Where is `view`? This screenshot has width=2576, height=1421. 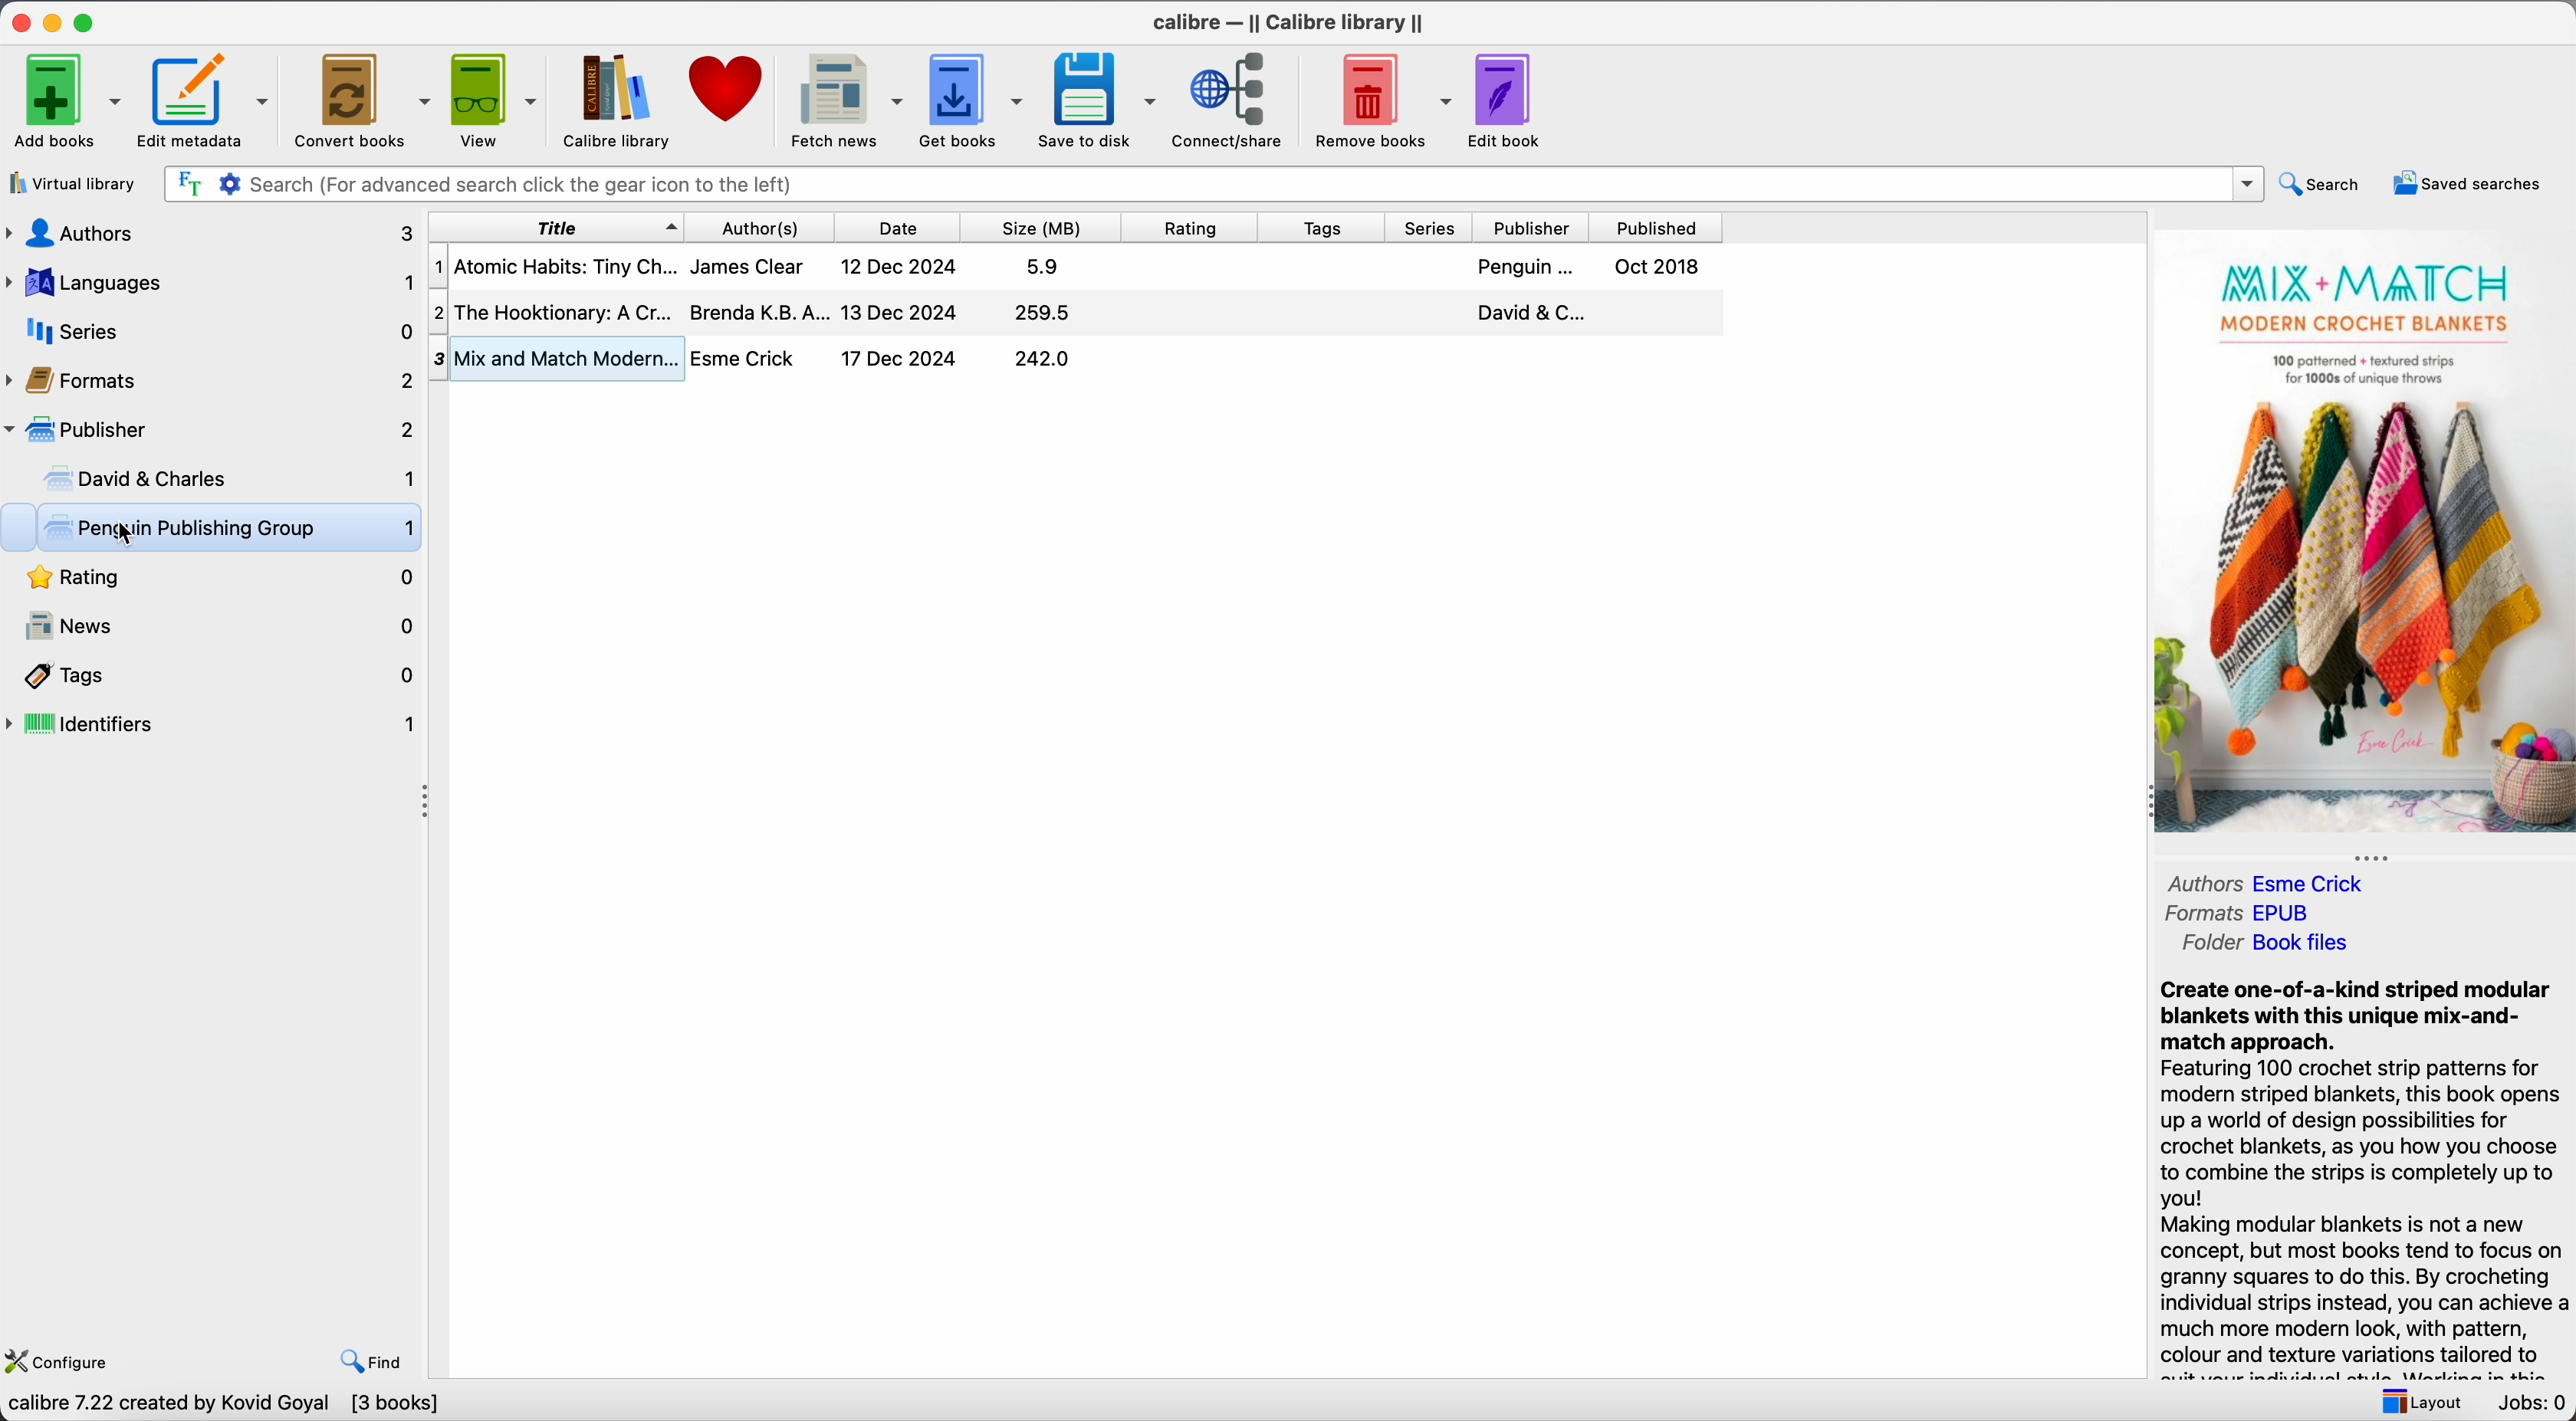 view is located at coordinates (496, 100).